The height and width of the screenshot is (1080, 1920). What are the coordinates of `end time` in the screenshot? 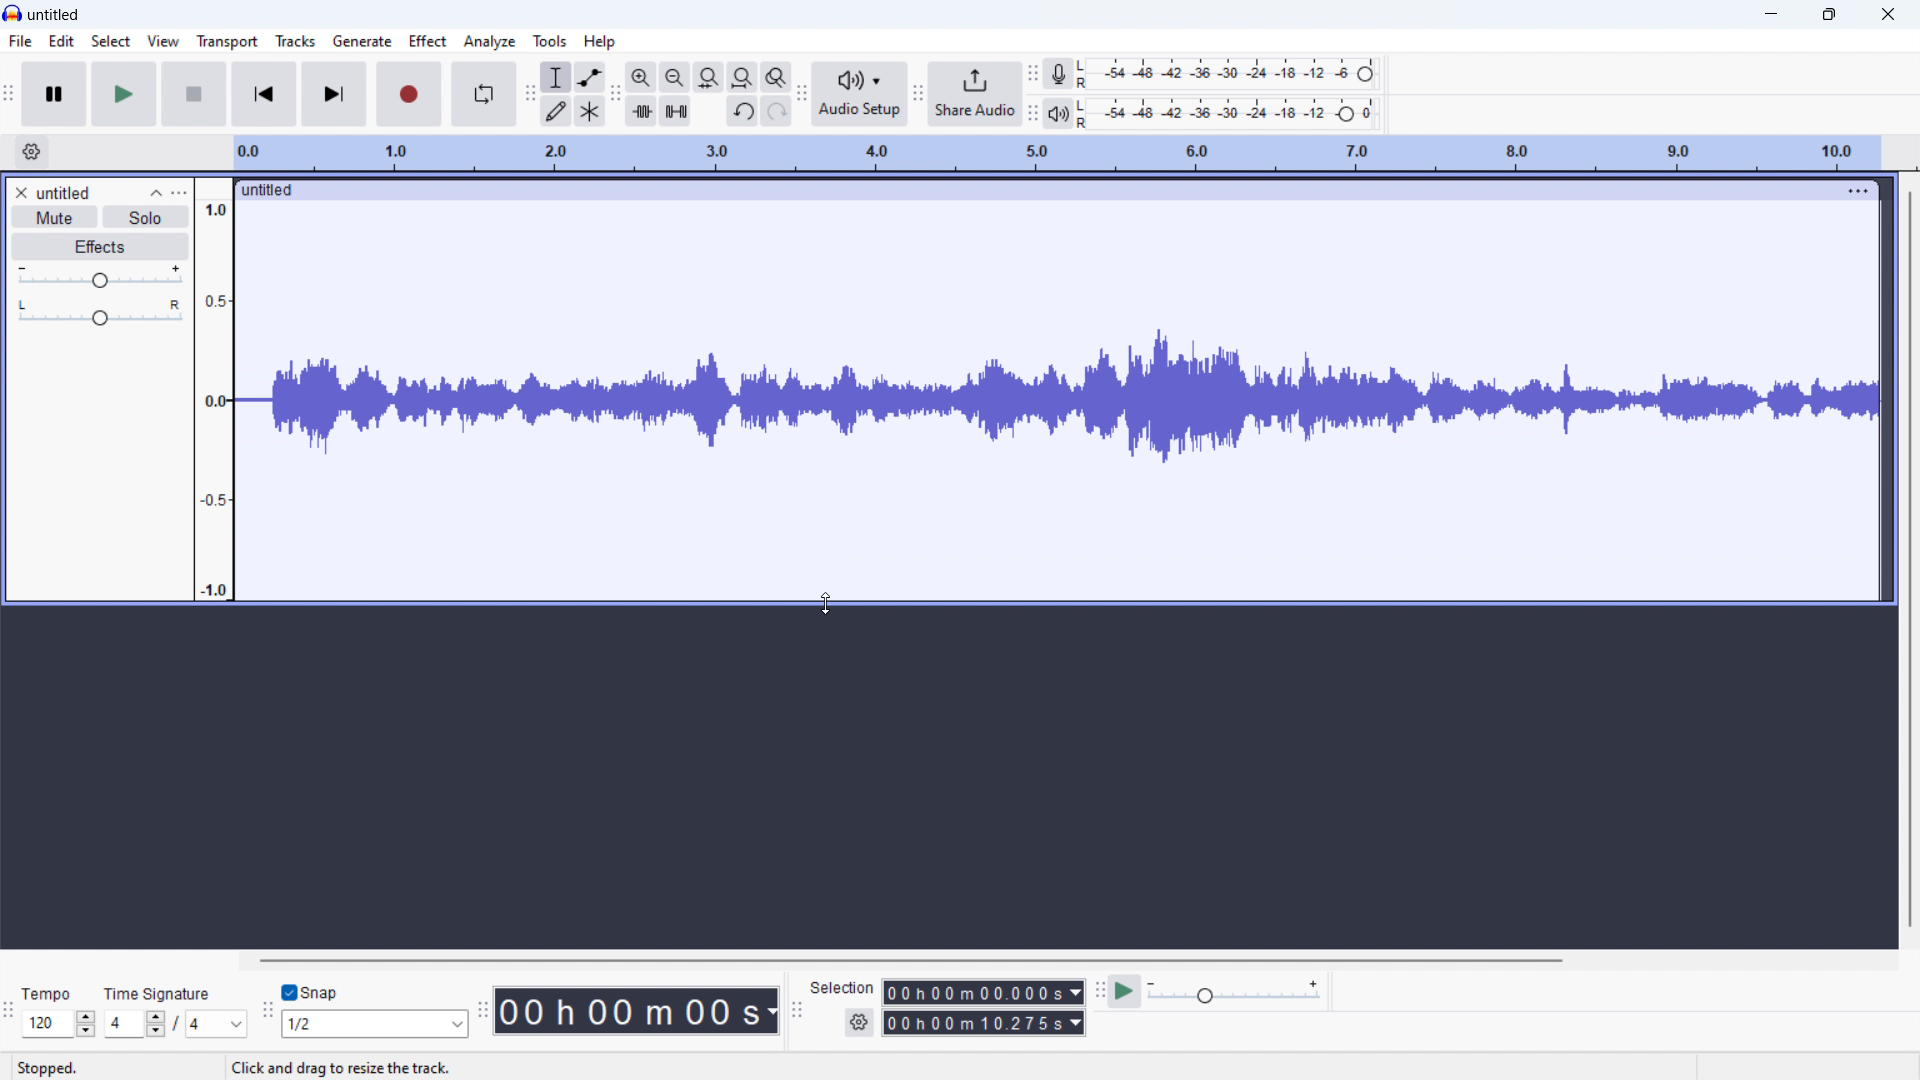 It's located at (983, 1024).